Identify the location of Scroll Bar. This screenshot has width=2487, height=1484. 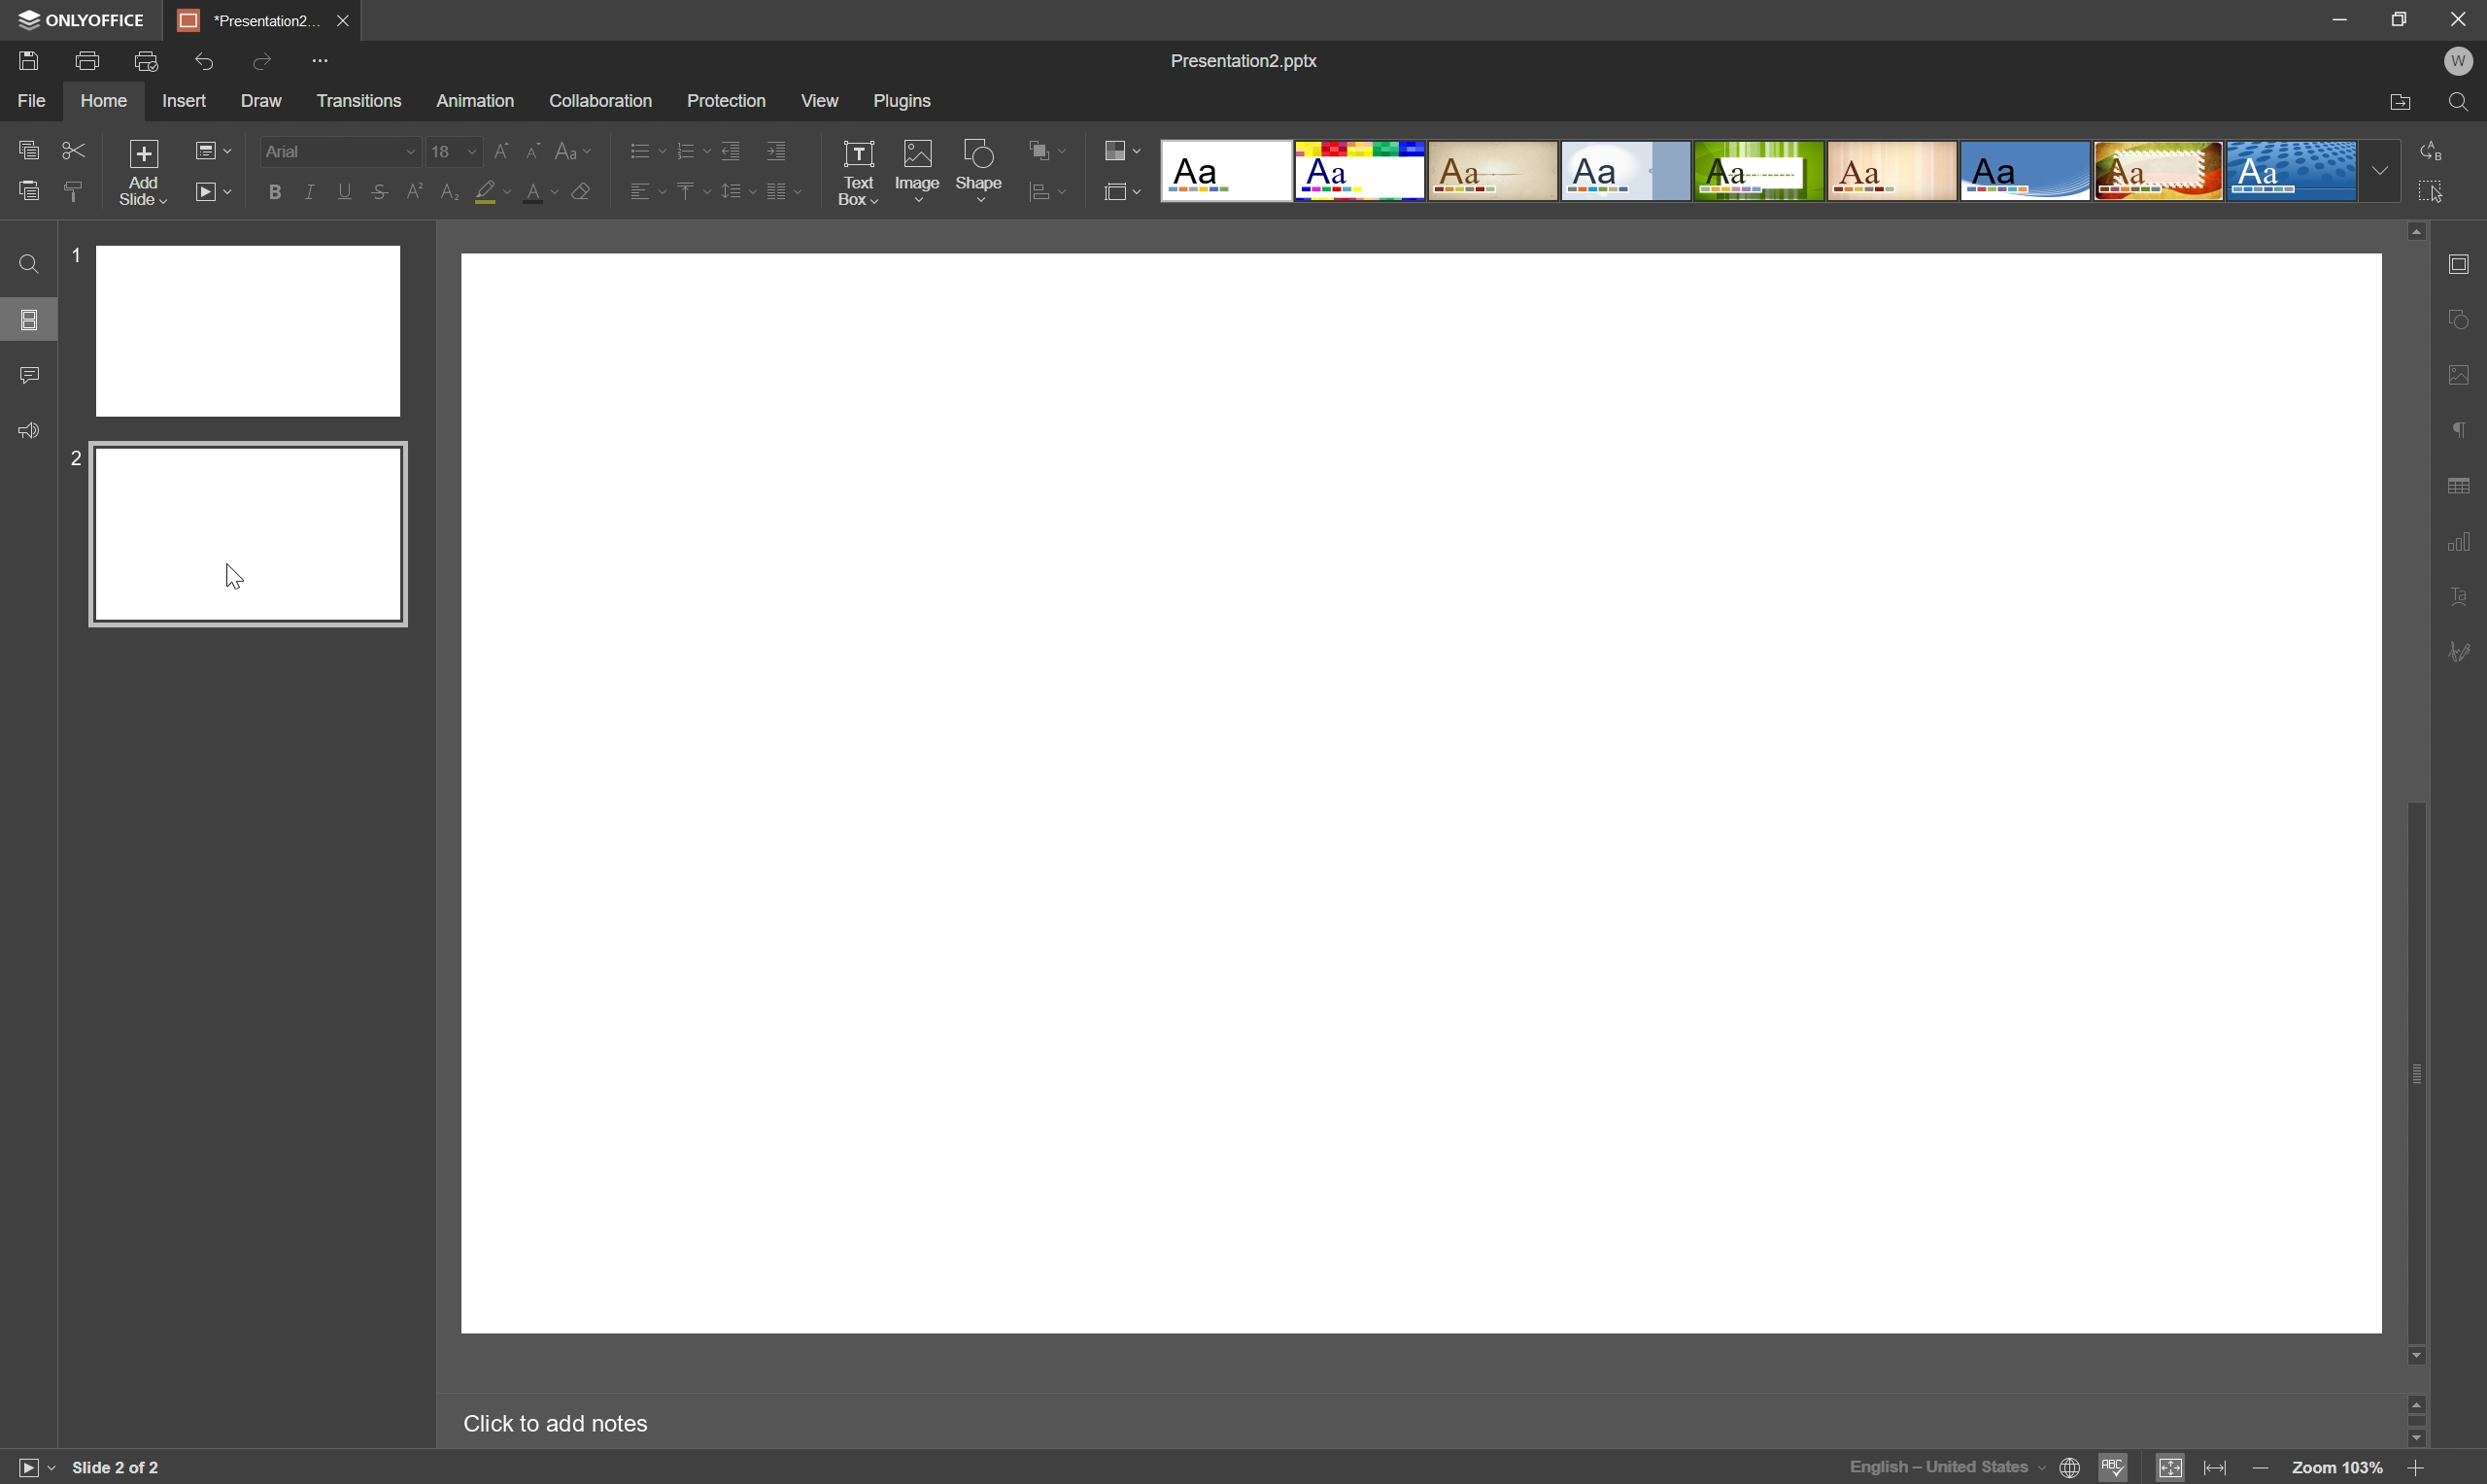
(2420, 1414).